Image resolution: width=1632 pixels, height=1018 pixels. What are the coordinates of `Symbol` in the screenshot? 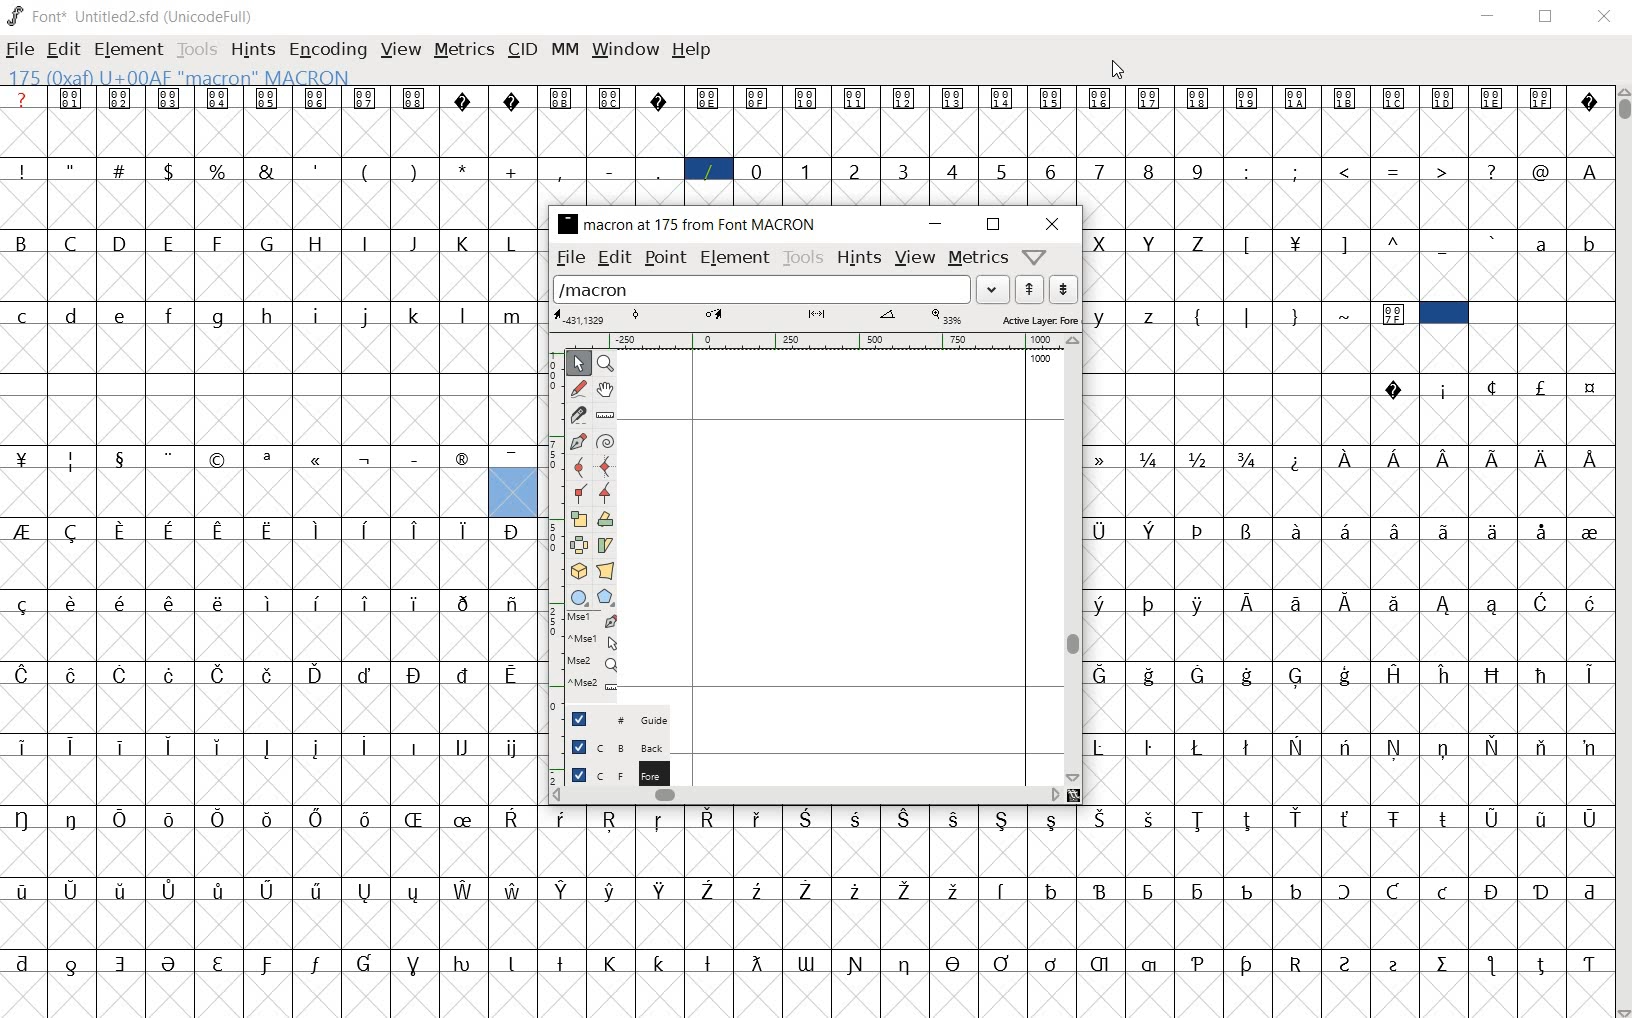 It's located at (367, 529).